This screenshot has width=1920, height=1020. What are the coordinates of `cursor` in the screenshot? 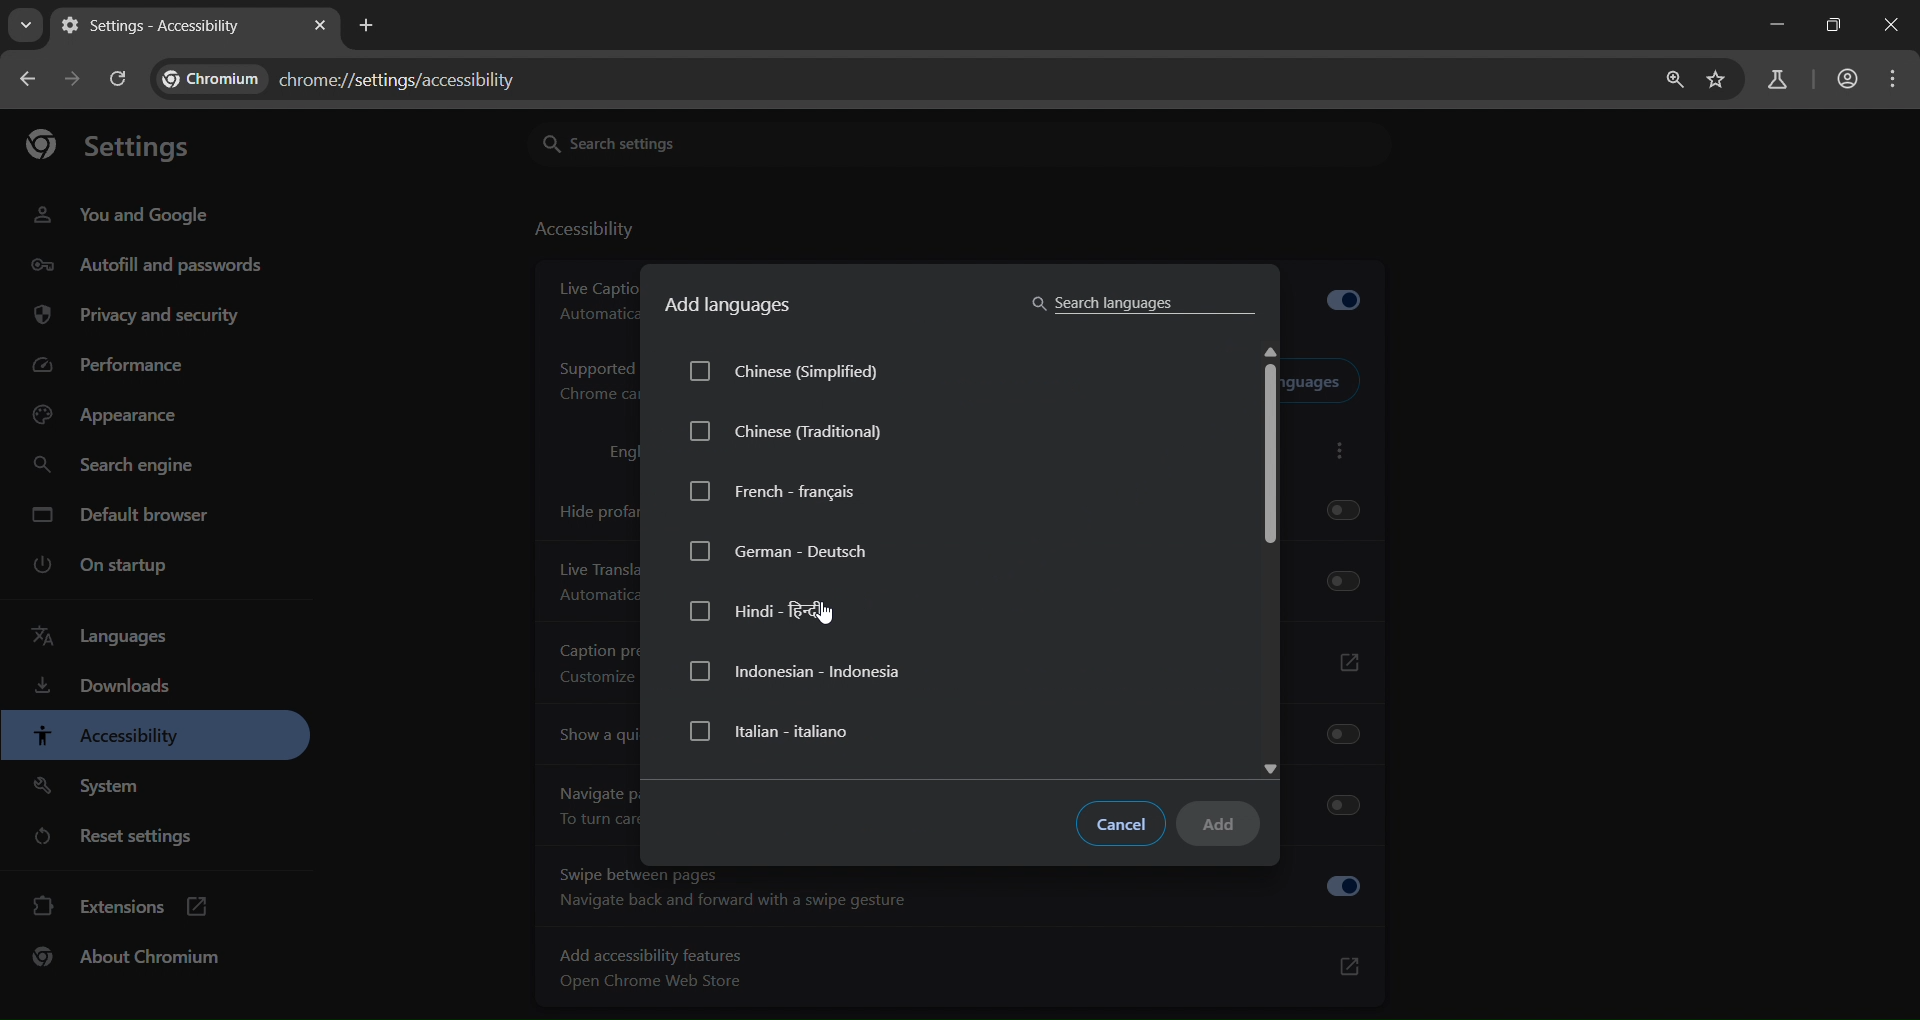 It's located at (832, 616).